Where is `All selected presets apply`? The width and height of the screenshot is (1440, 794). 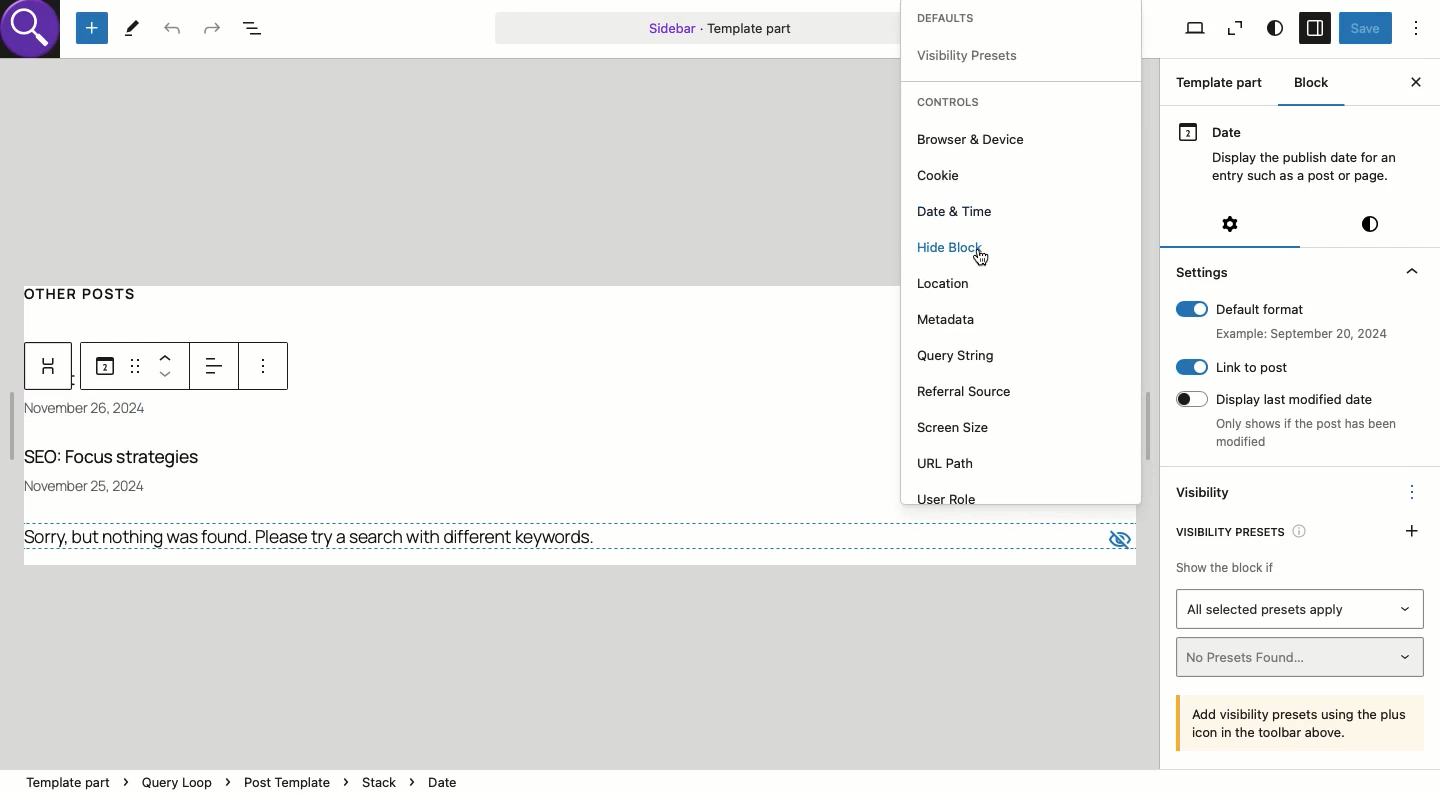 All selected presets apply is located at coordinates (1301, 609).